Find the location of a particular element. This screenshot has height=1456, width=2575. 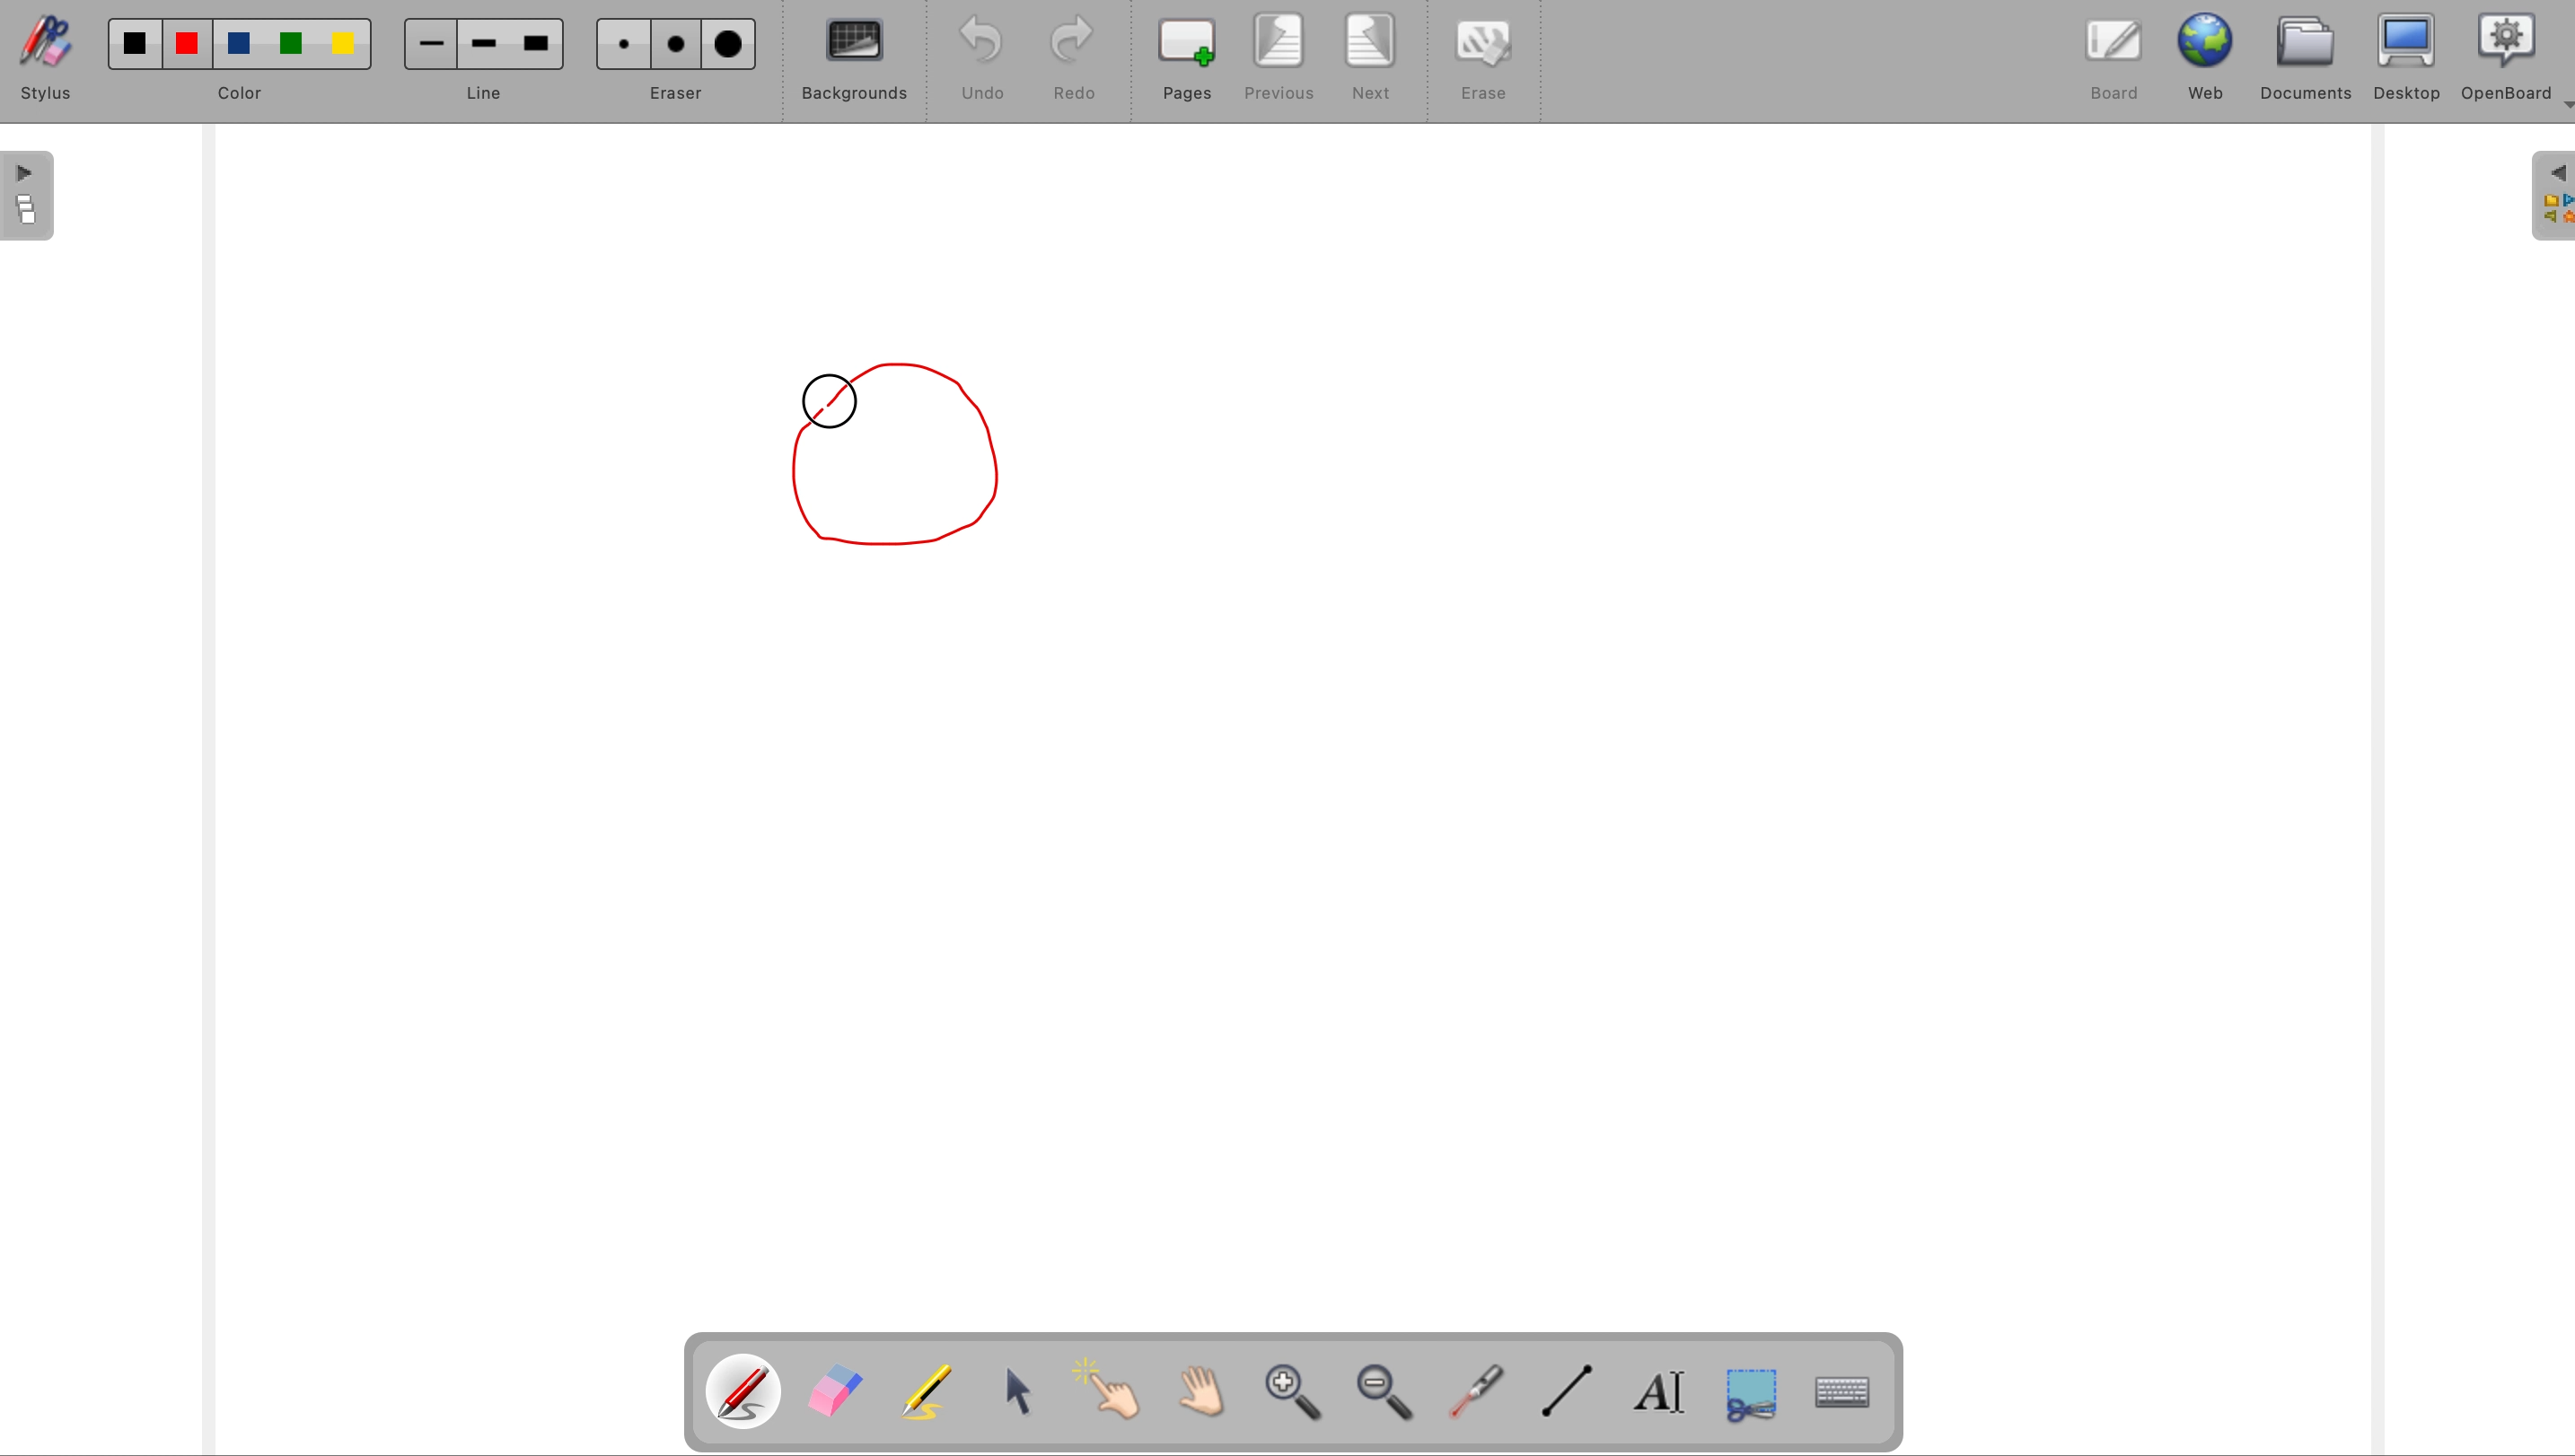

pen is located at coordinates (745, 1392).